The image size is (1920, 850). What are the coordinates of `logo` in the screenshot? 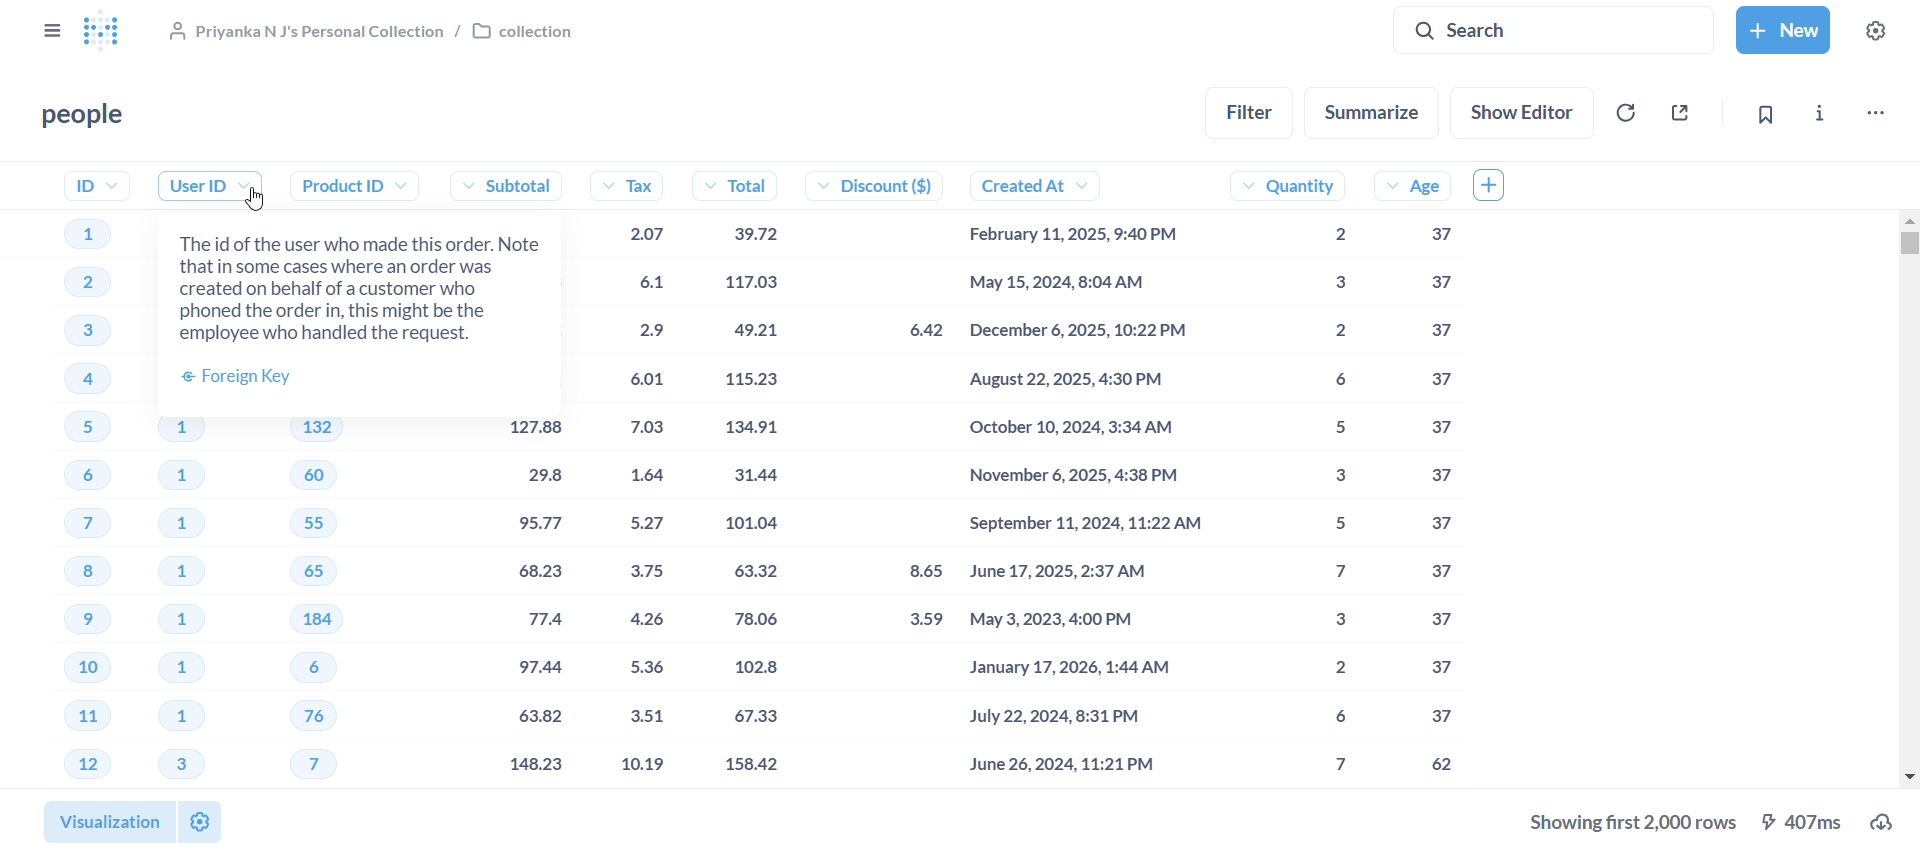 It's located at (112, 32).